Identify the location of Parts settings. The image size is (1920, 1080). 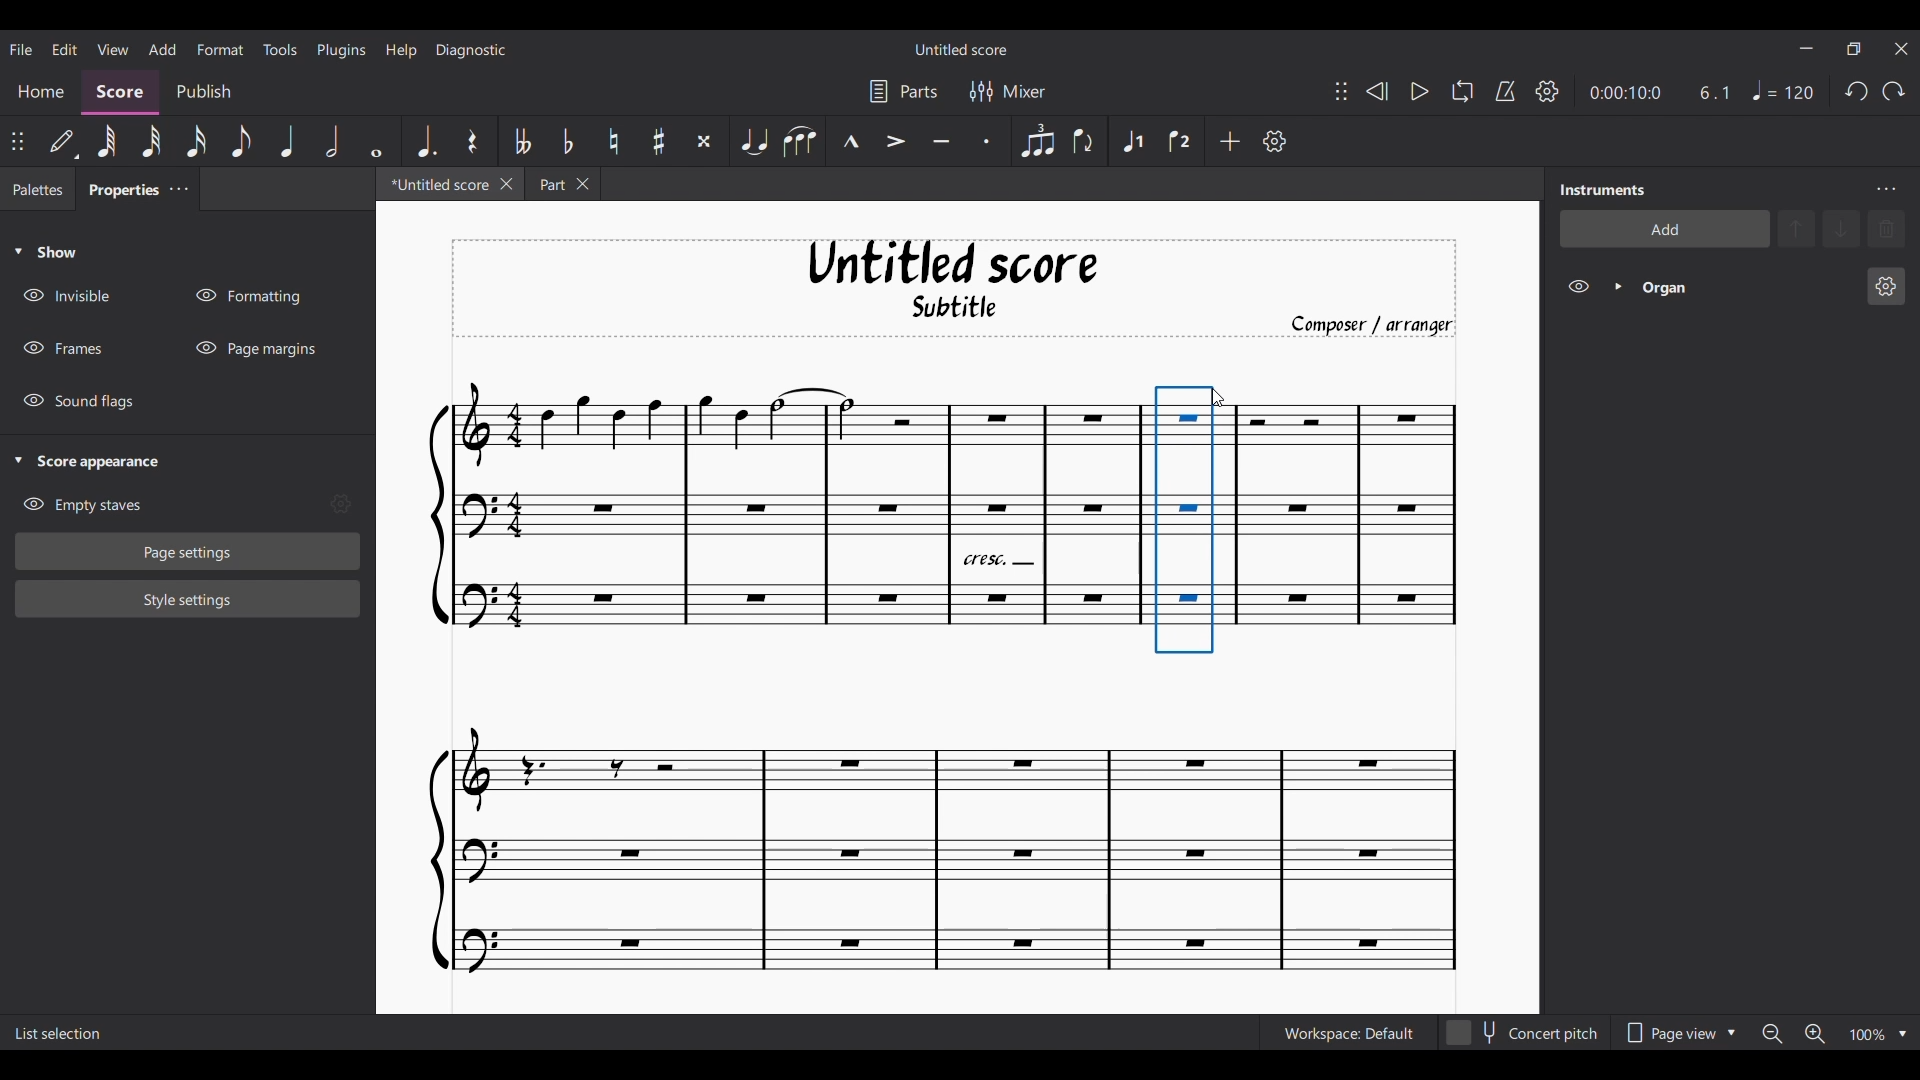
(902, 91).